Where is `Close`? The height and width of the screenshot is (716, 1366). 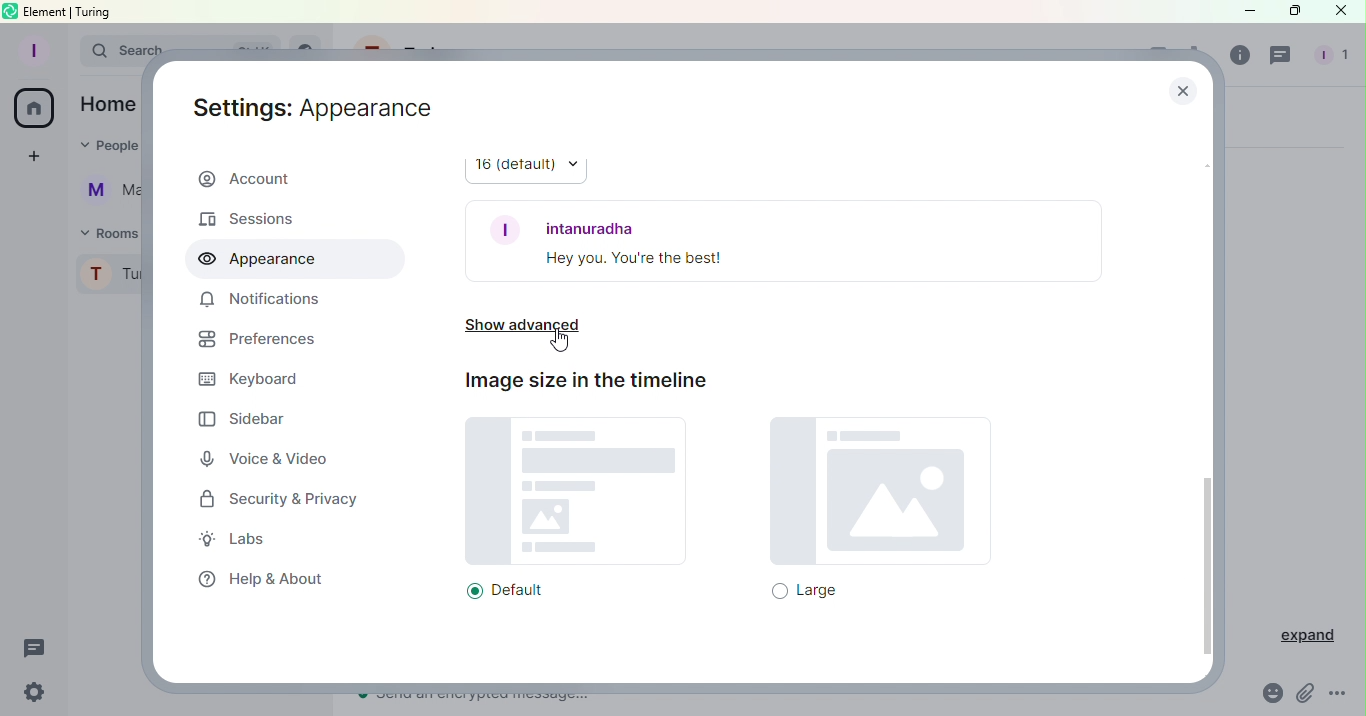 Close is located at coordinates (1342, 12).